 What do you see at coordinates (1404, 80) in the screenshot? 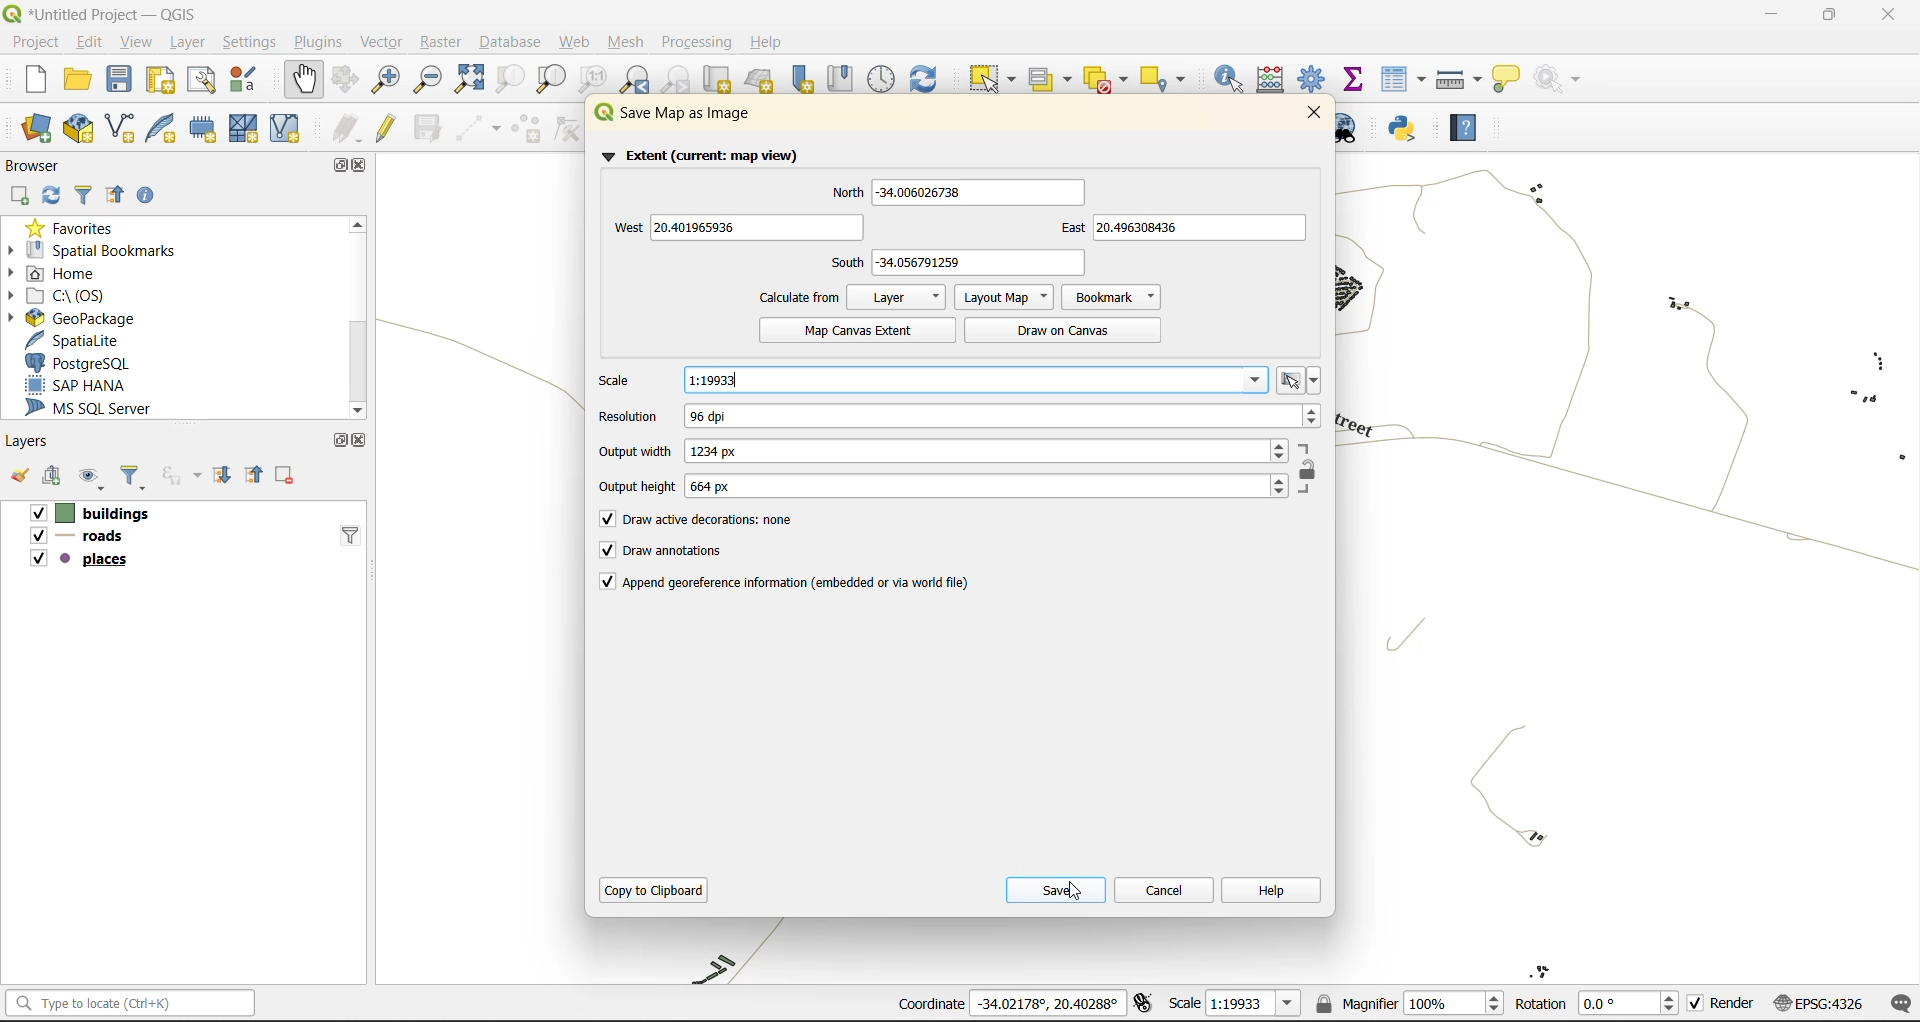
I see `attributes table` at bounding box center [1404, 80].